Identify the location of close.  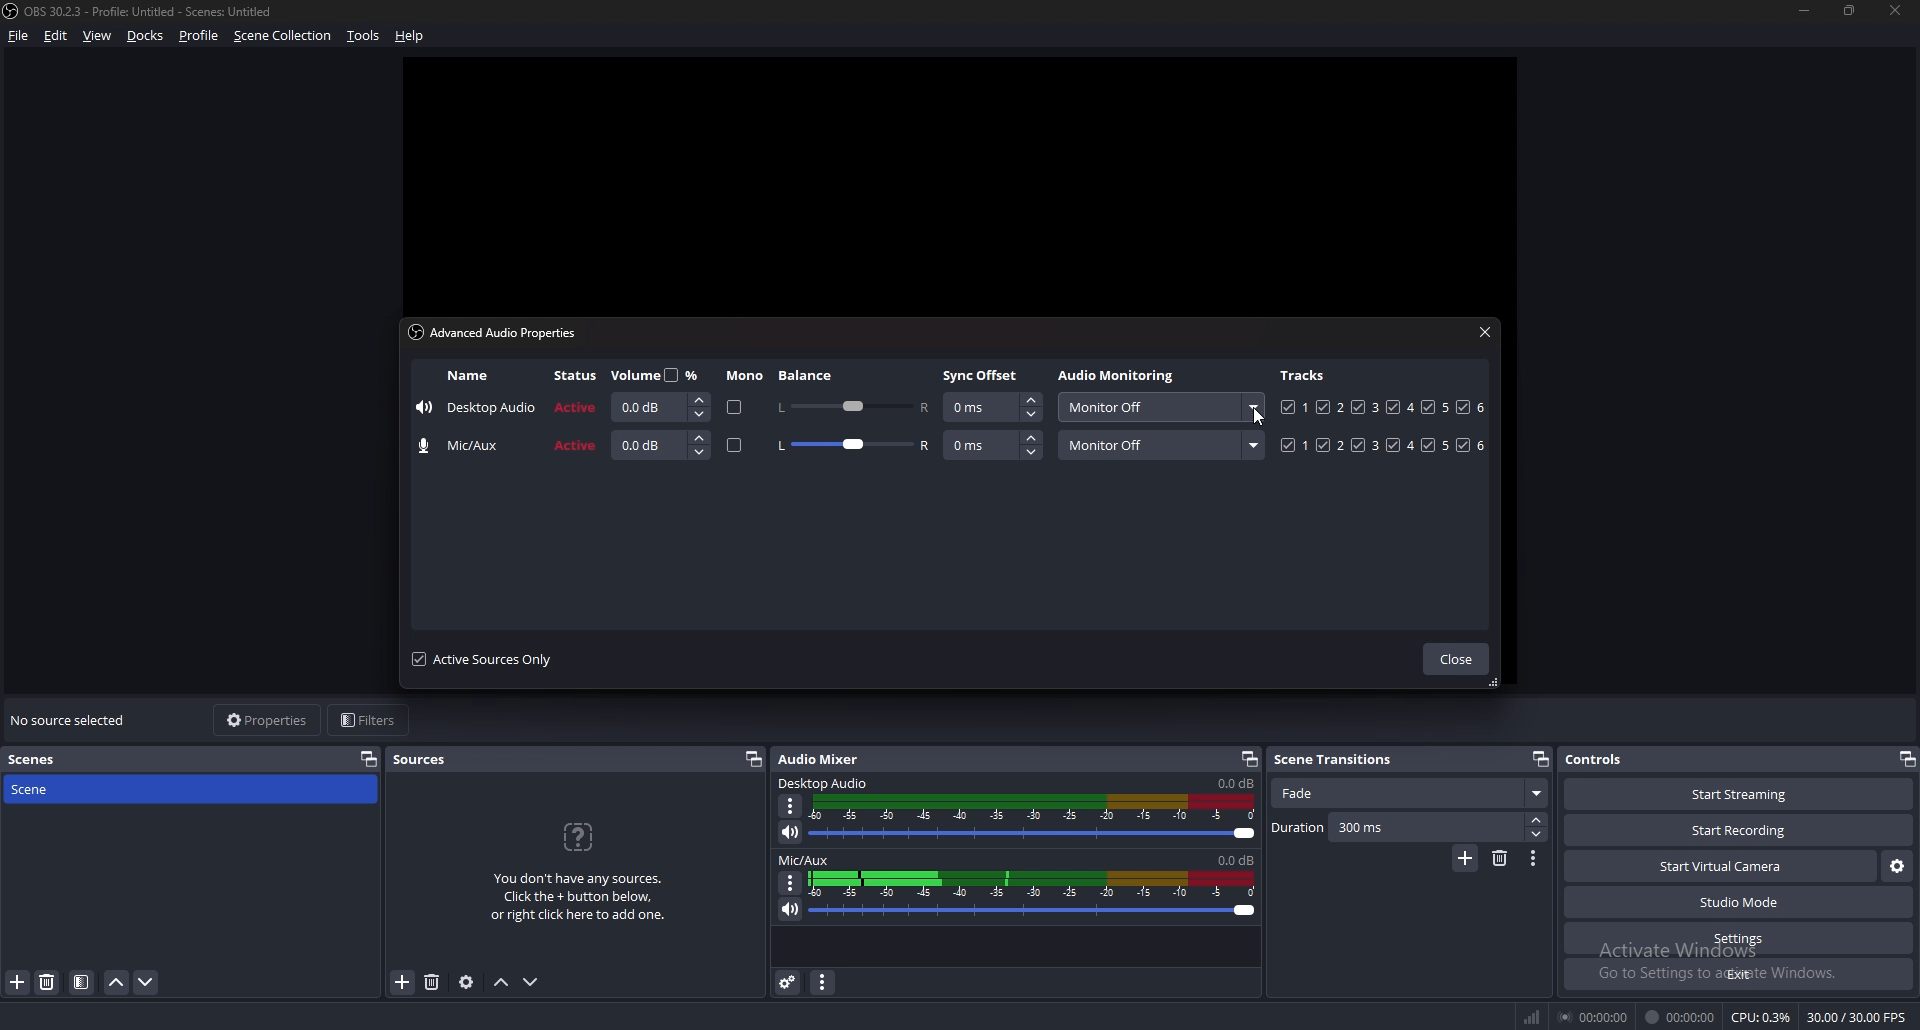
(1455, 660).